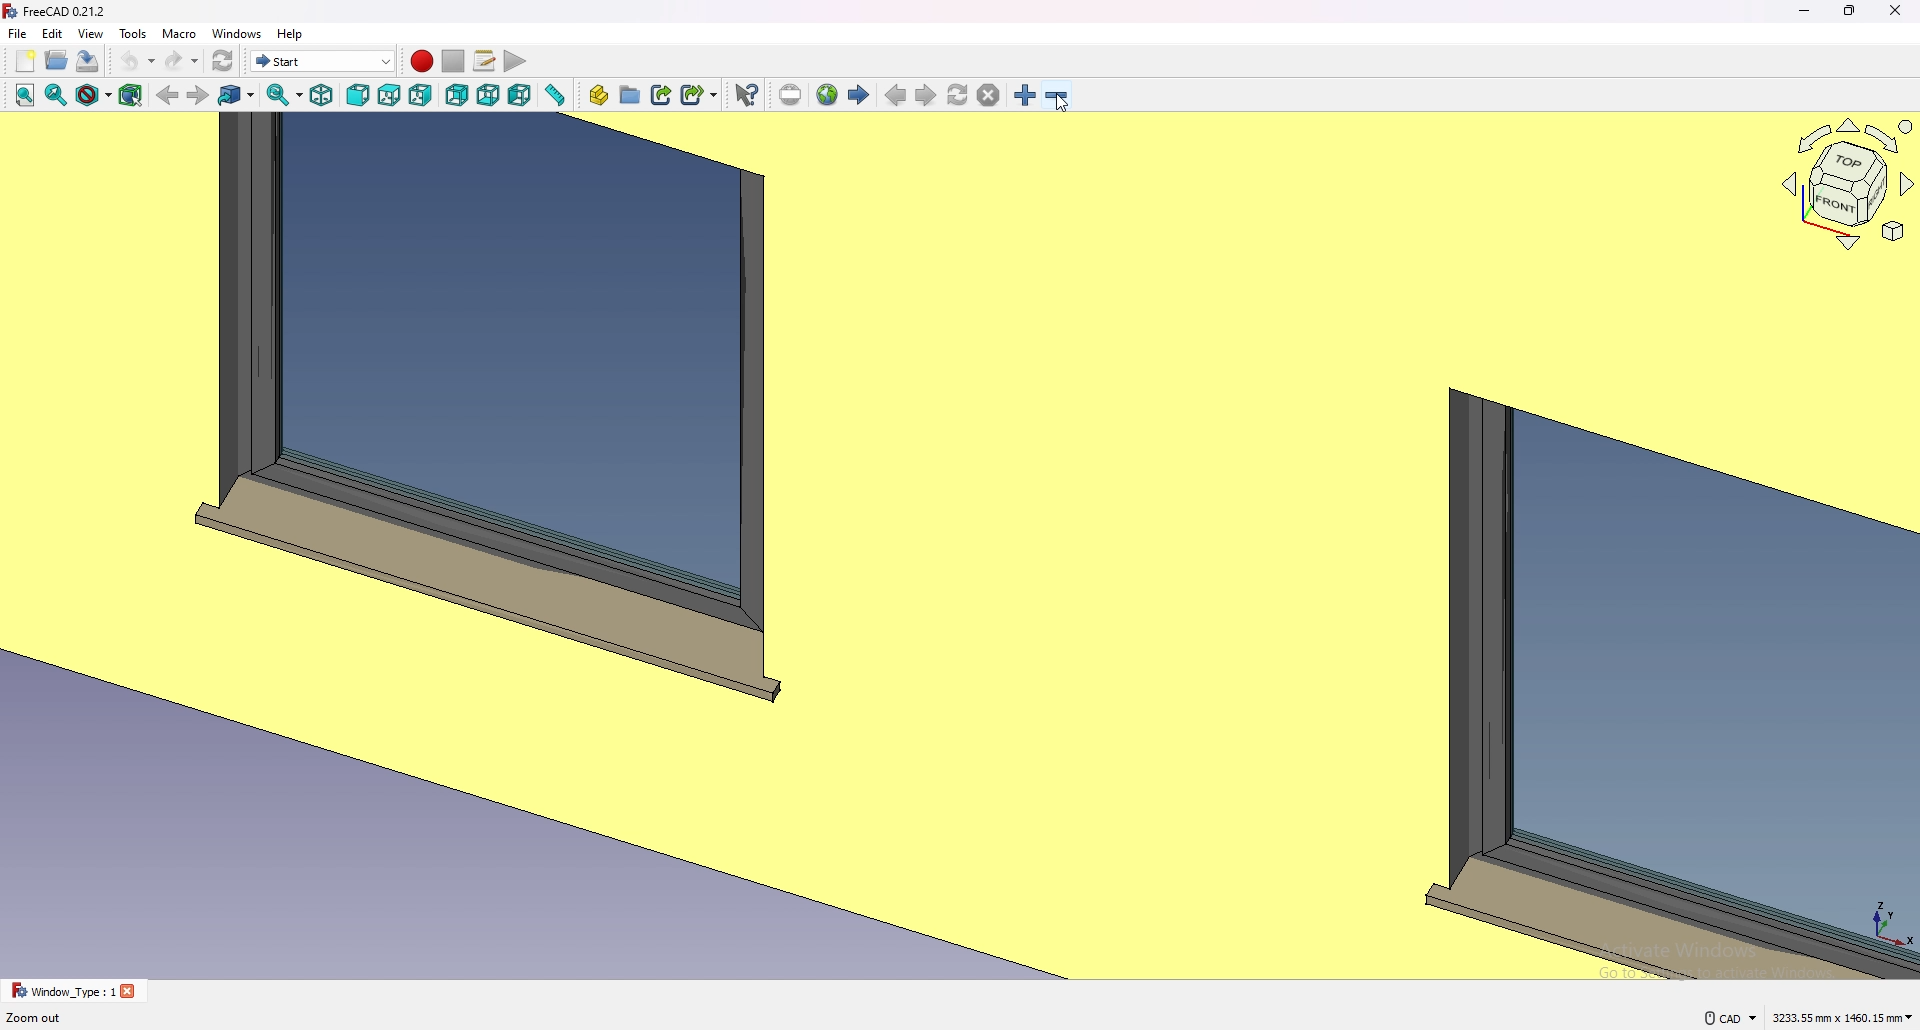 This screenshot has height=1030, width=1920. I want to click on cursor, so click(1063, 103).